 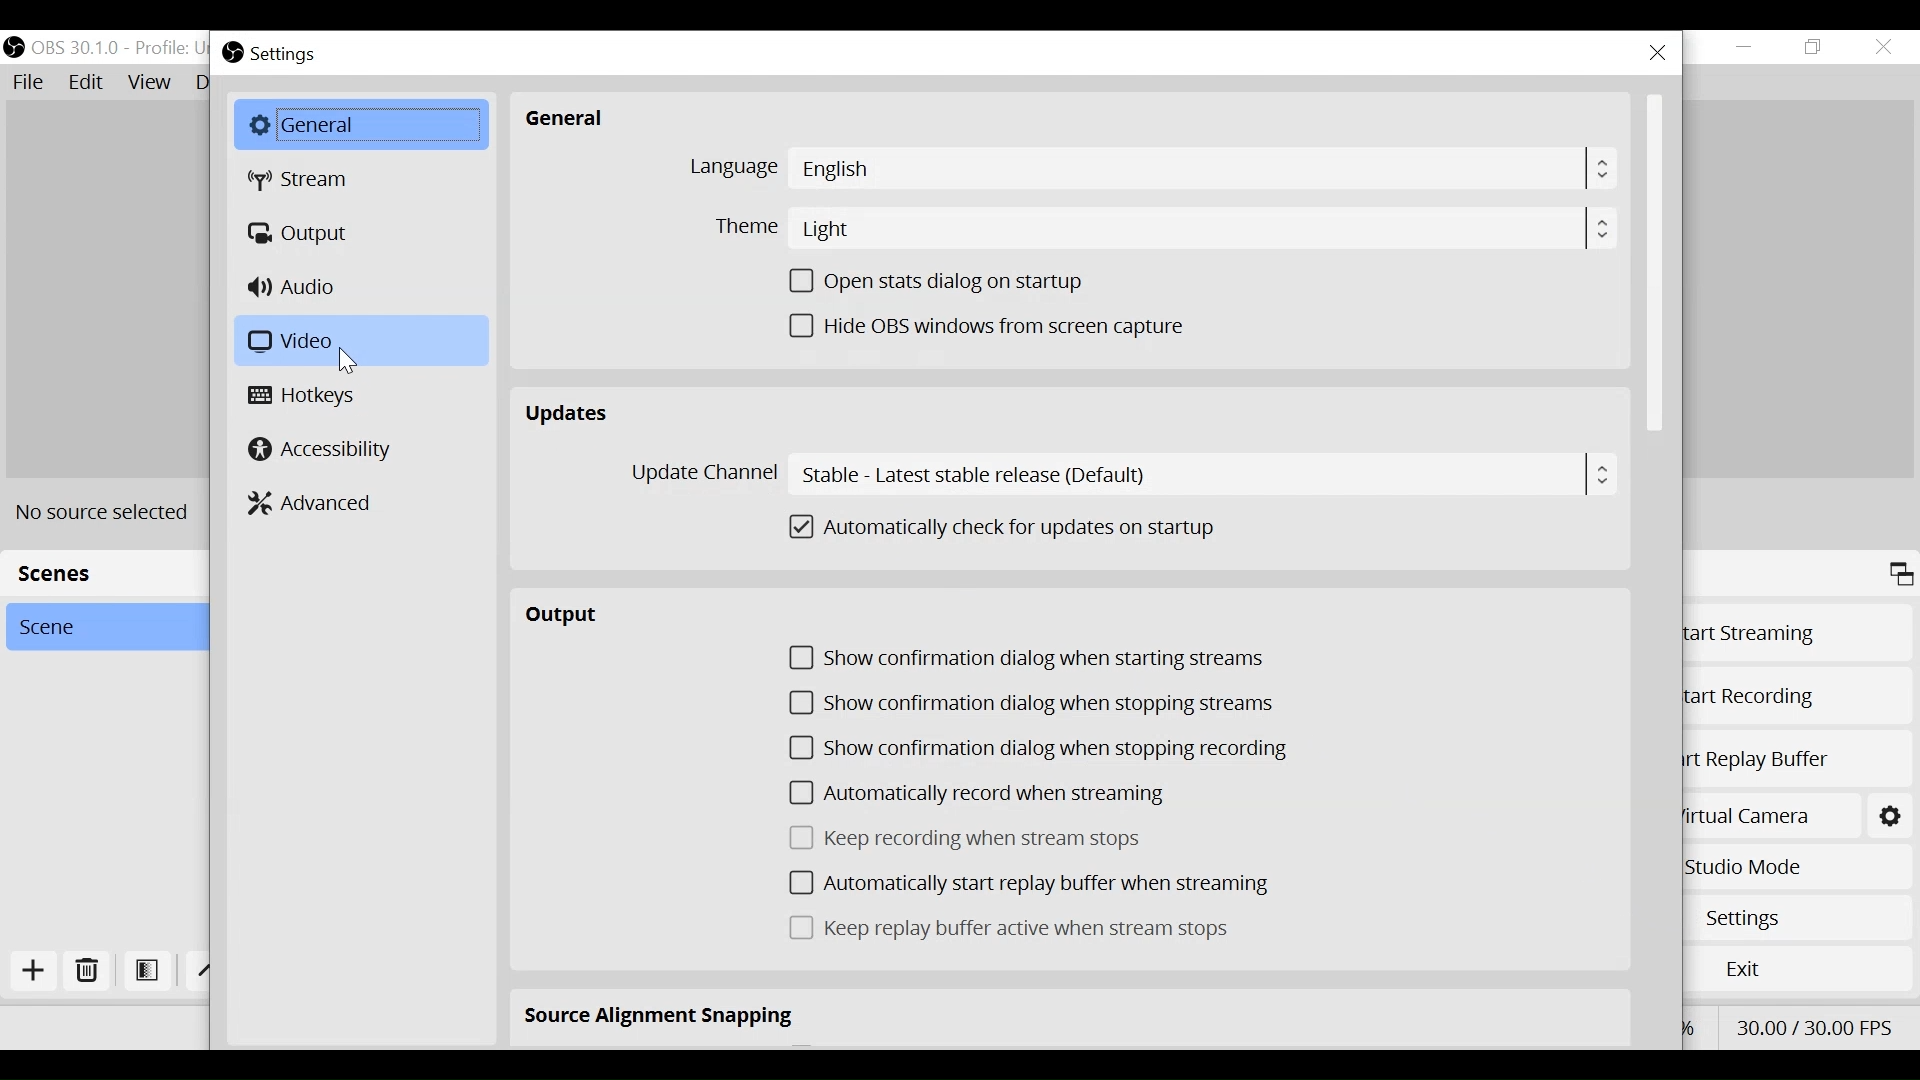 What do you see at coordinates (707, 473) in the screenshot?
I see `Update Channel` at bounding box center [707, 473].